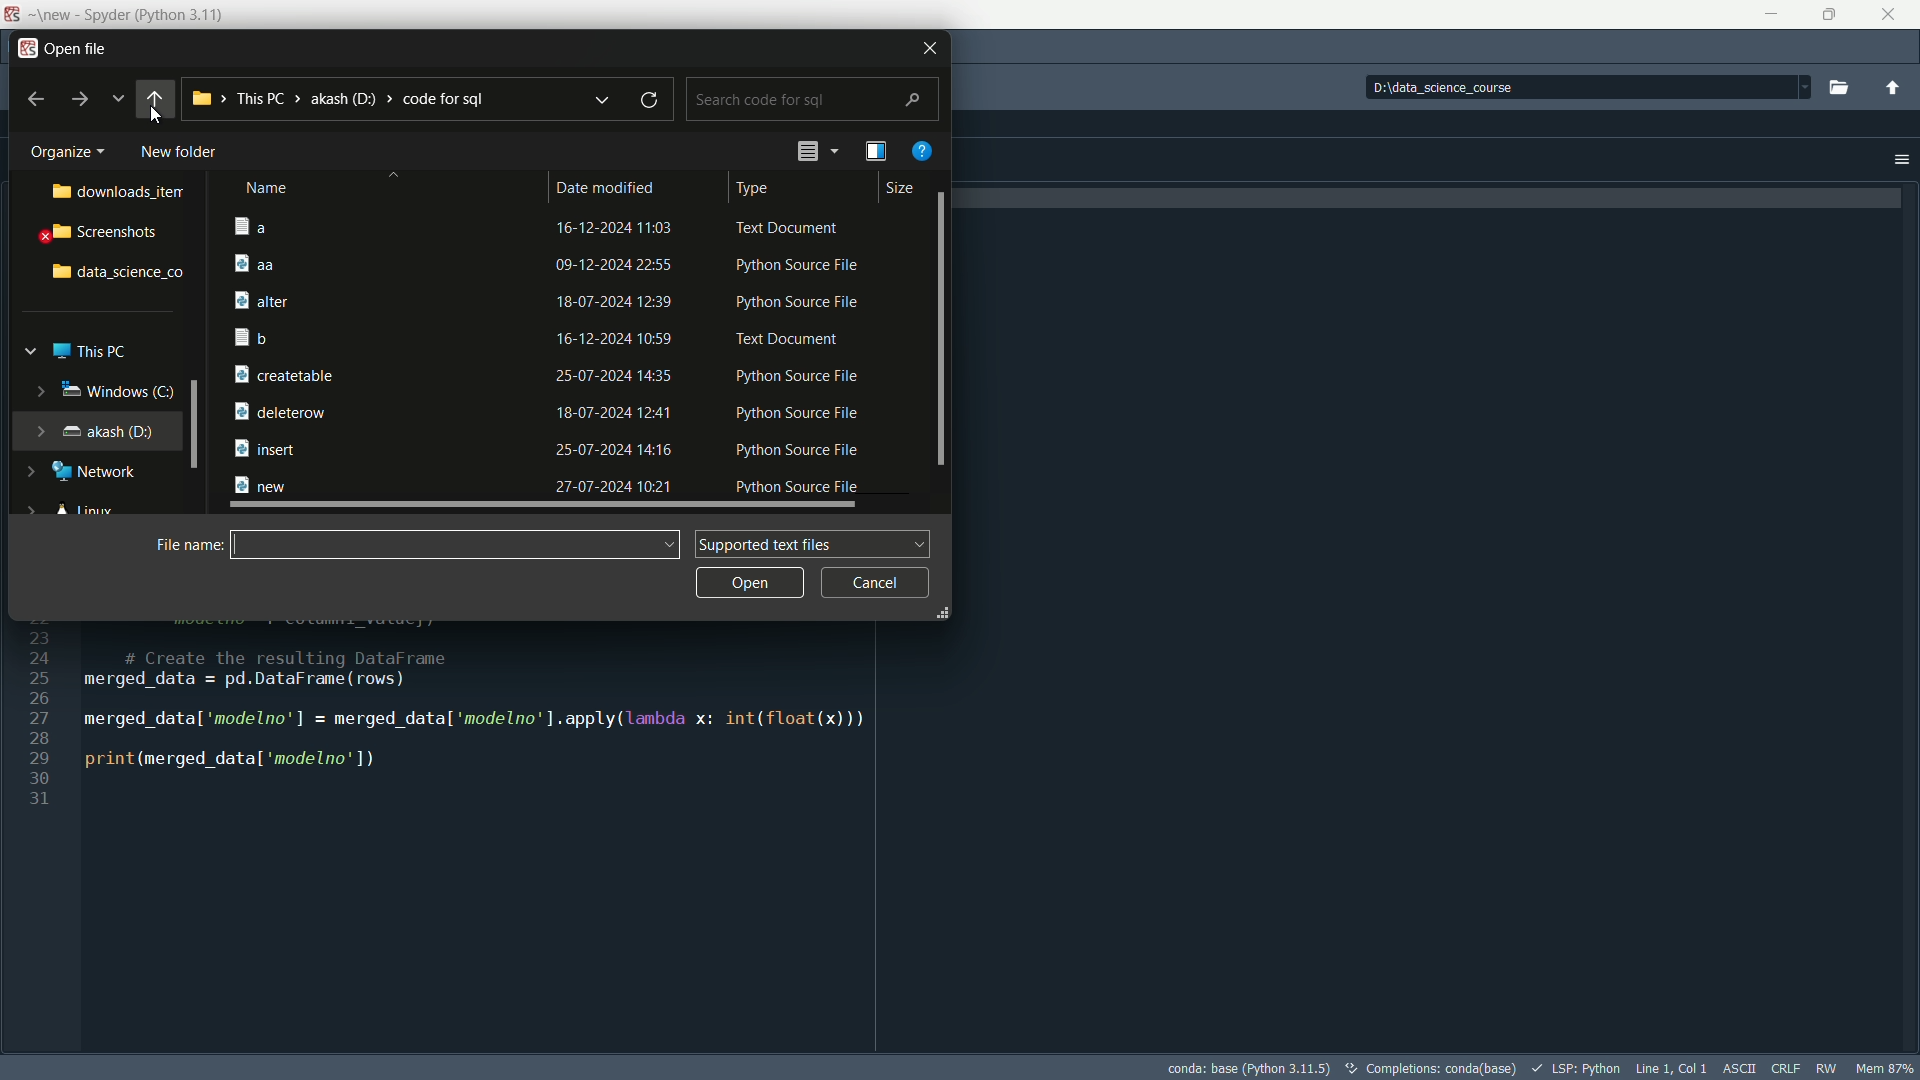  What do you see at coordinates (286, 375) in the screenshot?
I see `createtable` at bounding box center [286, 375].